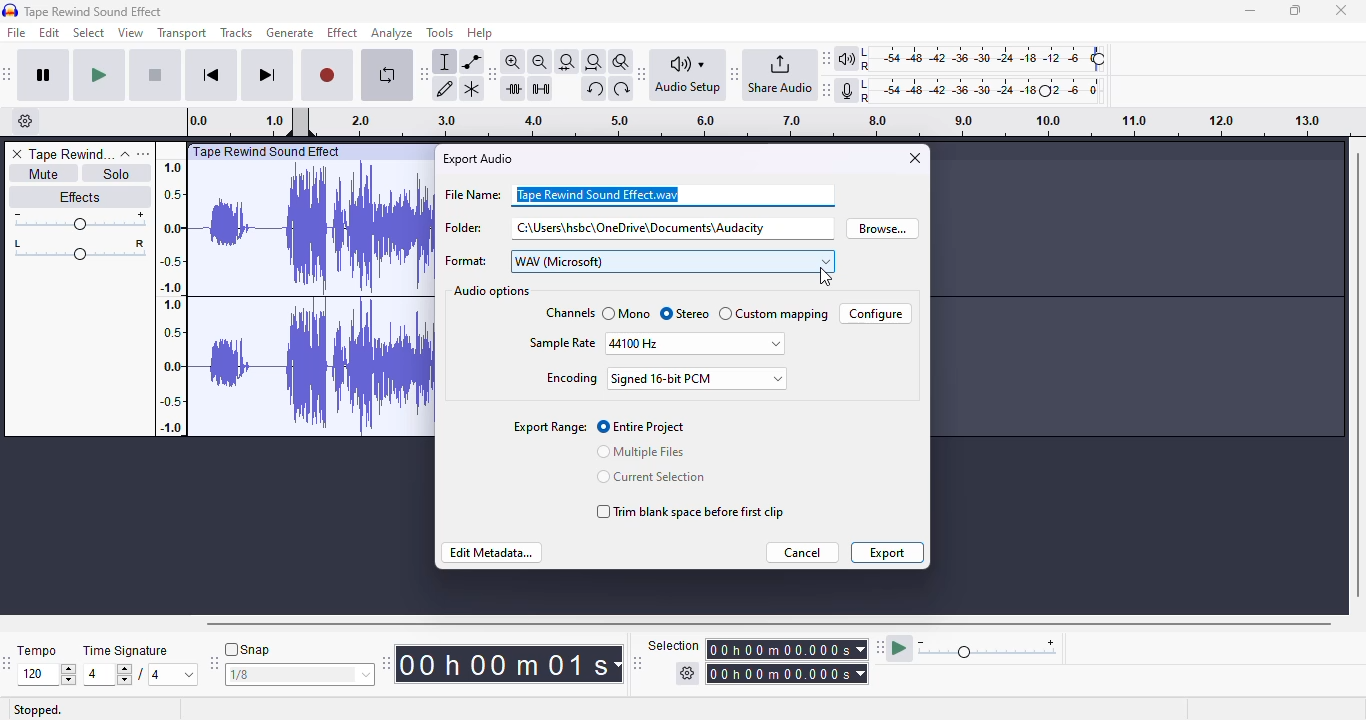  Describe the element at coordinates (444, 61) in the screenshot. I see `selection tool` at that location.